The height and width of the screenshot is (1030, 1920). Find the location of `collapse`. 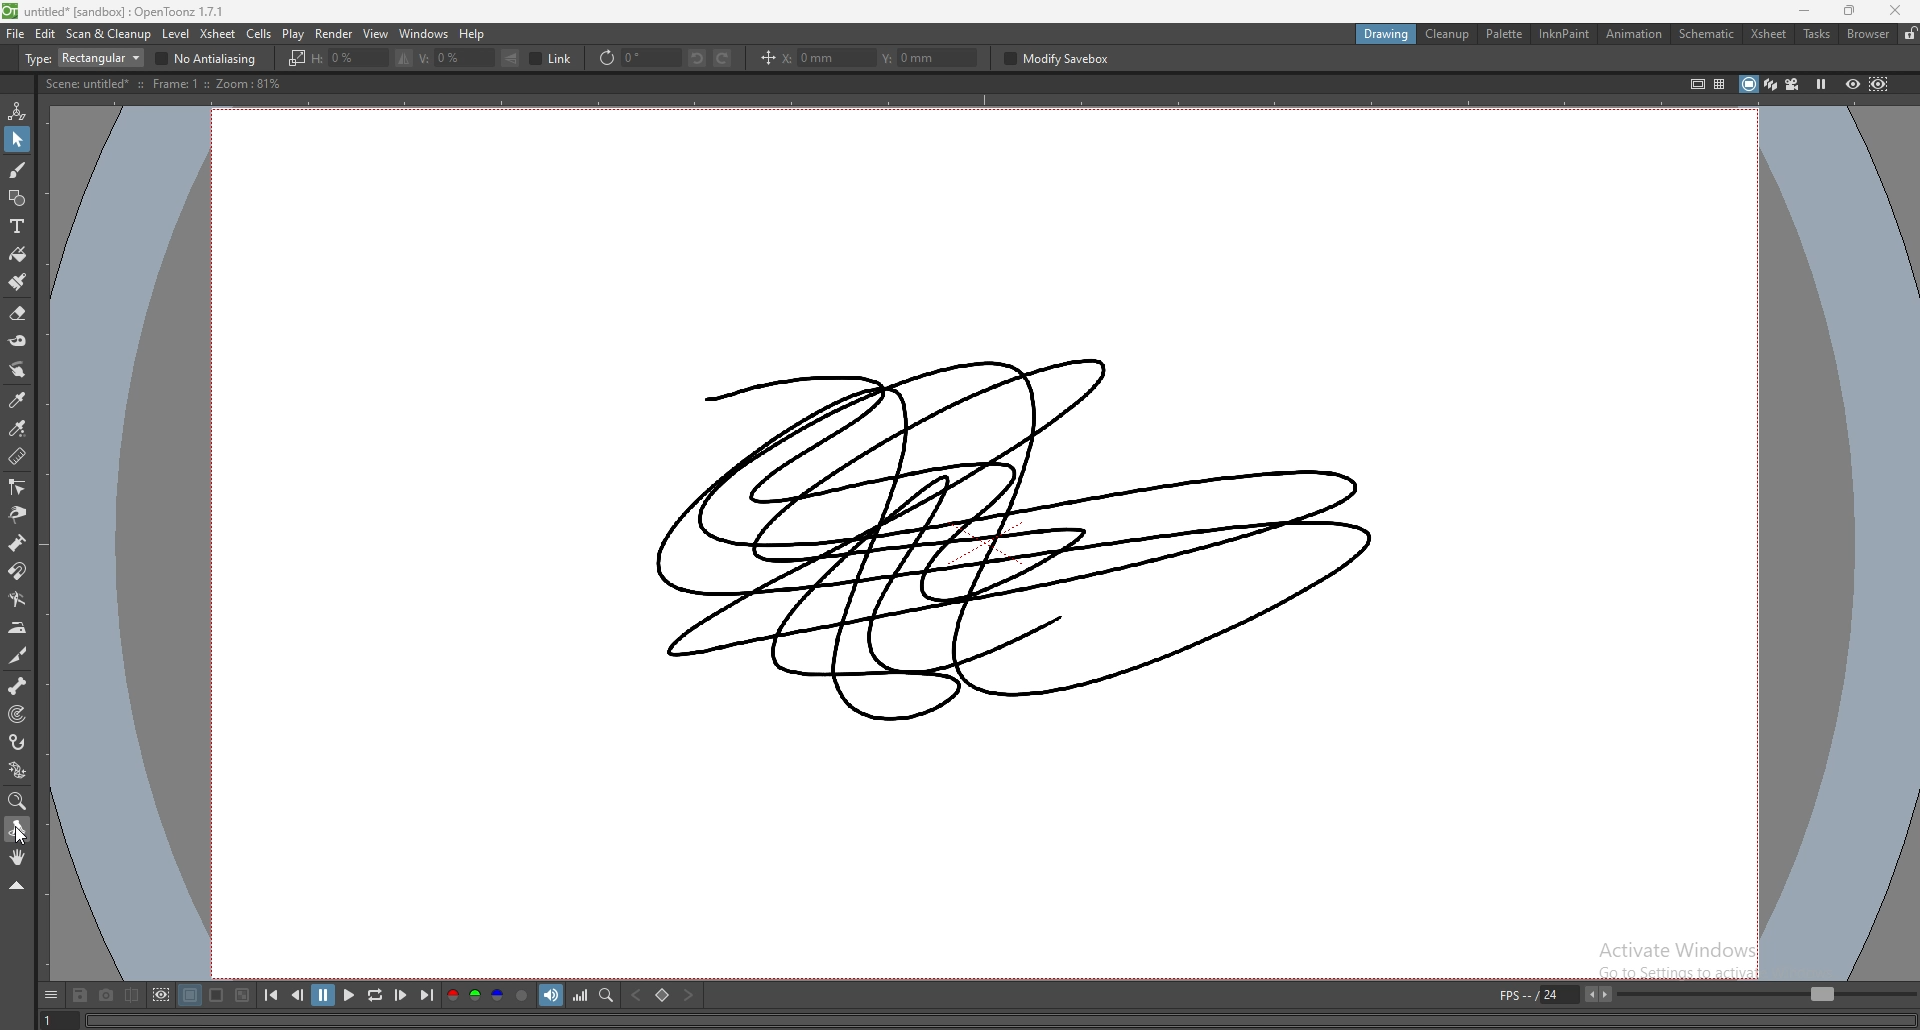

collapse is located at coordinates (16, 887).